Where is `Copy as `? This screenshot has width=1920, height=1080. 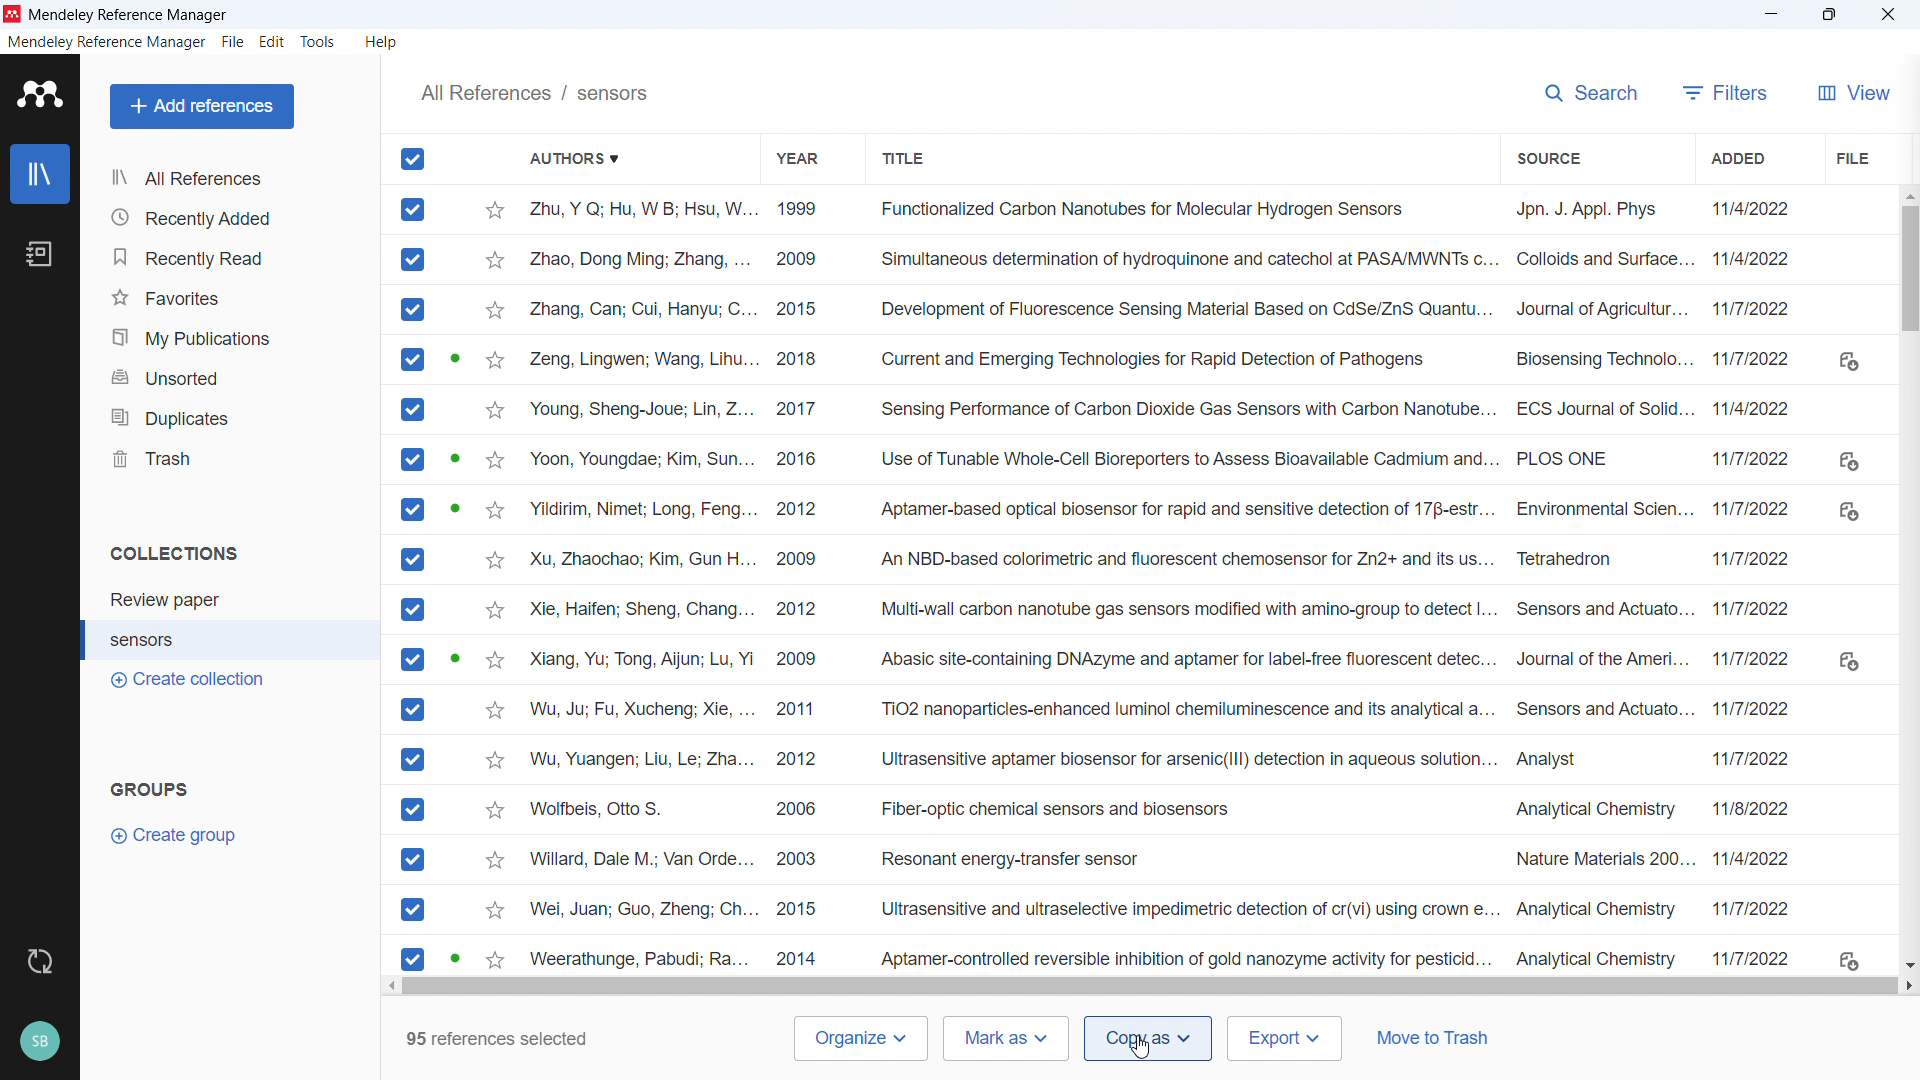
Copy as  is located at coordinates (1149, 1039).